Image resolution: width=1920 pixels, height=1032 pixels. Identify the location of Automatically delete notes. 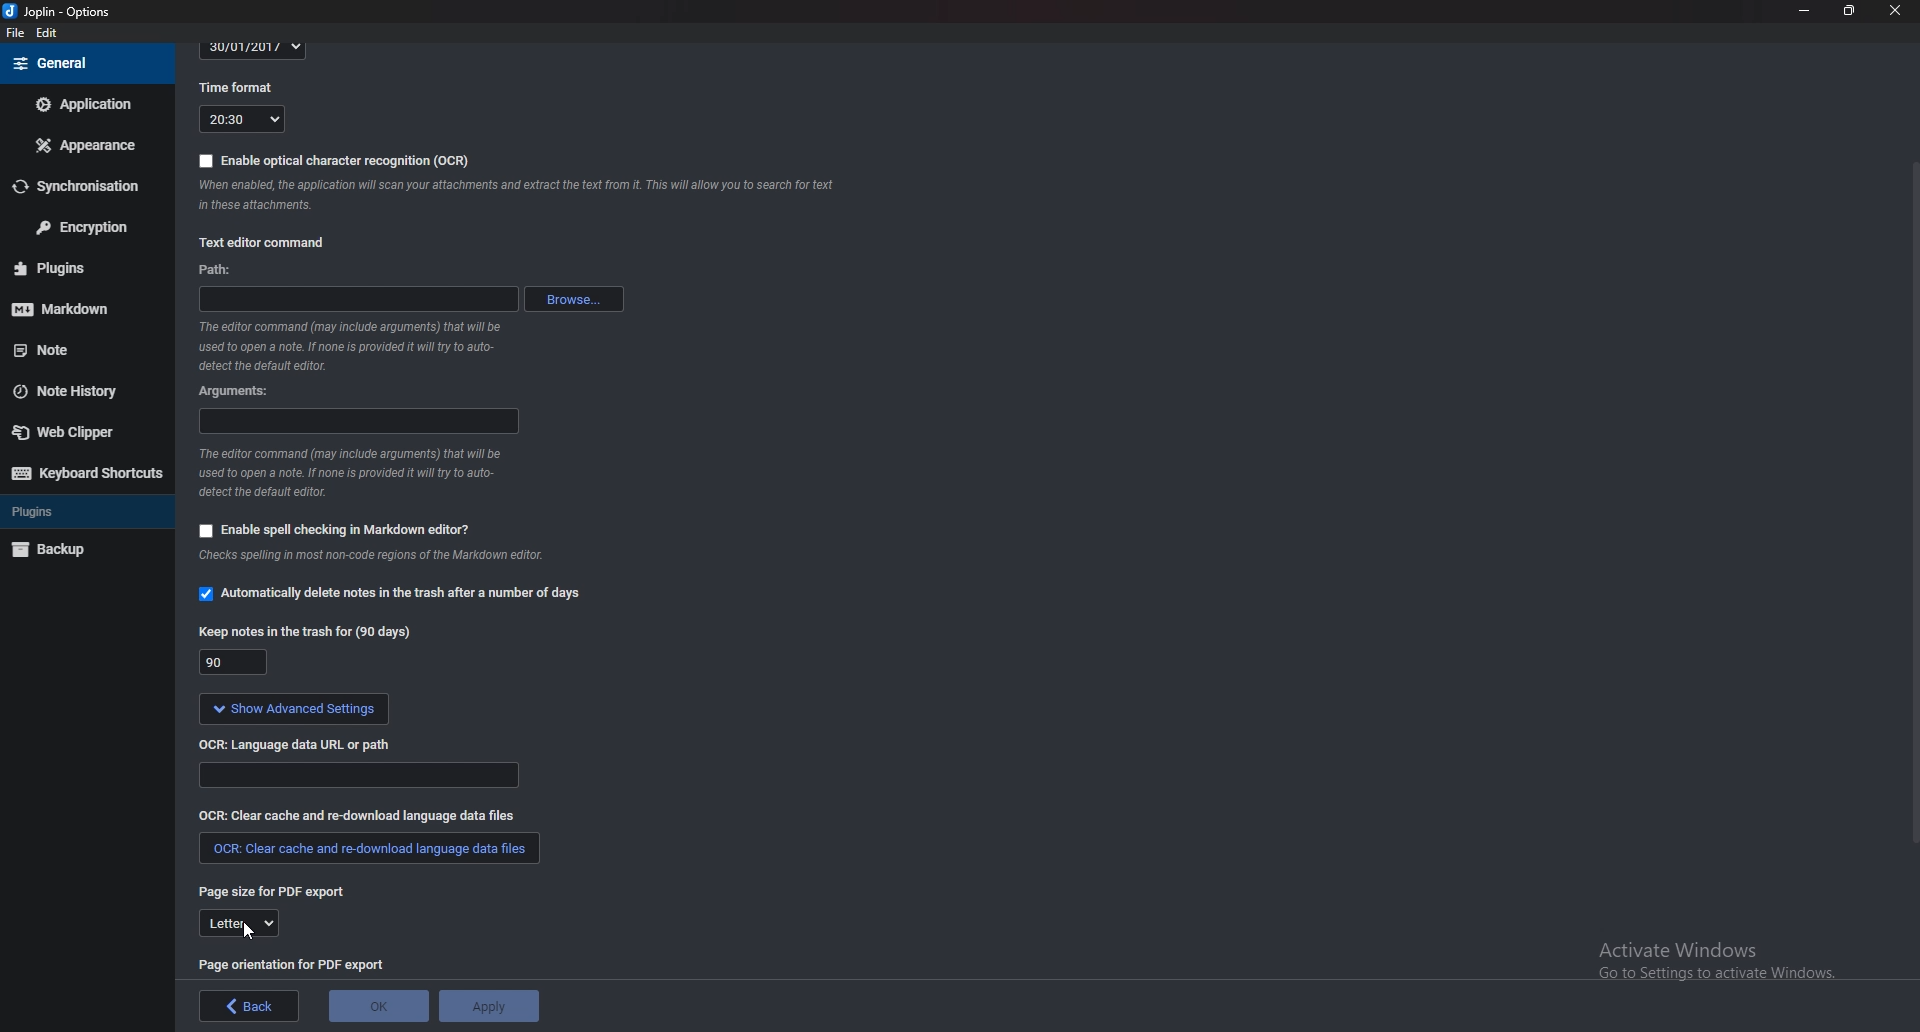
(394, 591).